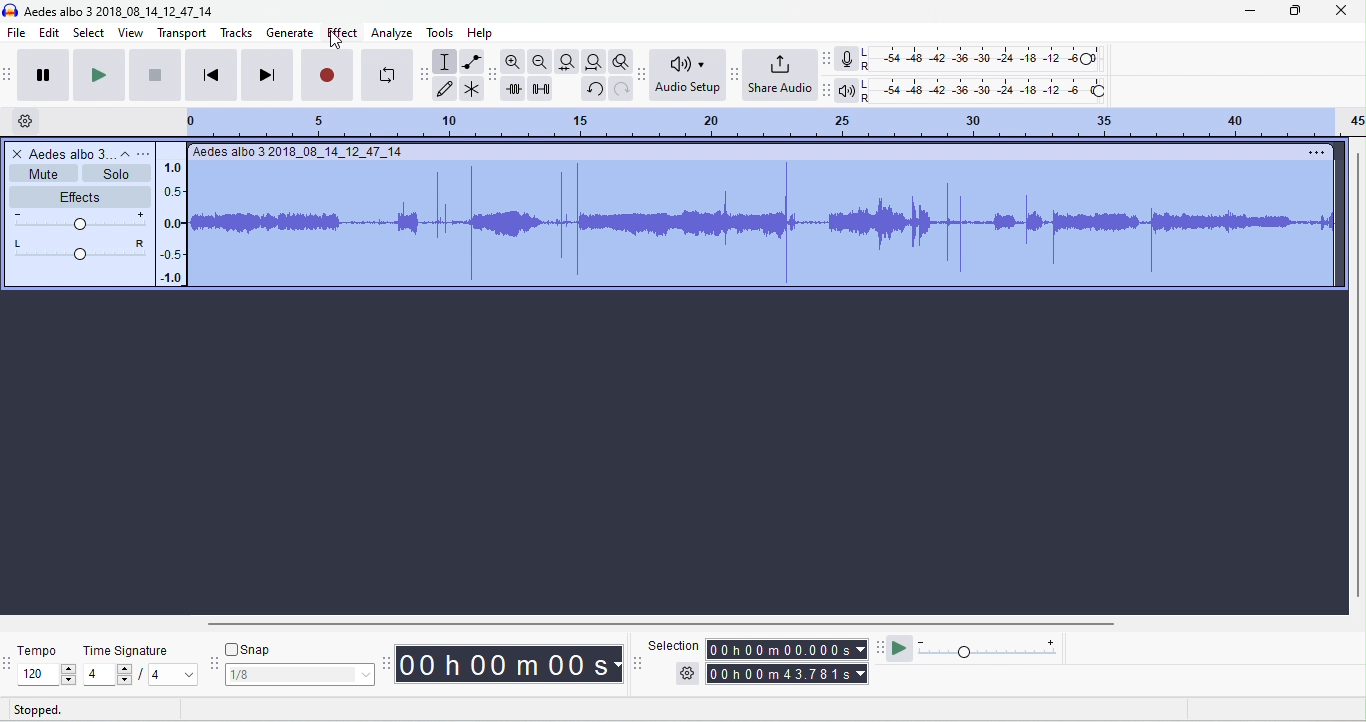  I want to click on toggle zoom, so click(621, 62).